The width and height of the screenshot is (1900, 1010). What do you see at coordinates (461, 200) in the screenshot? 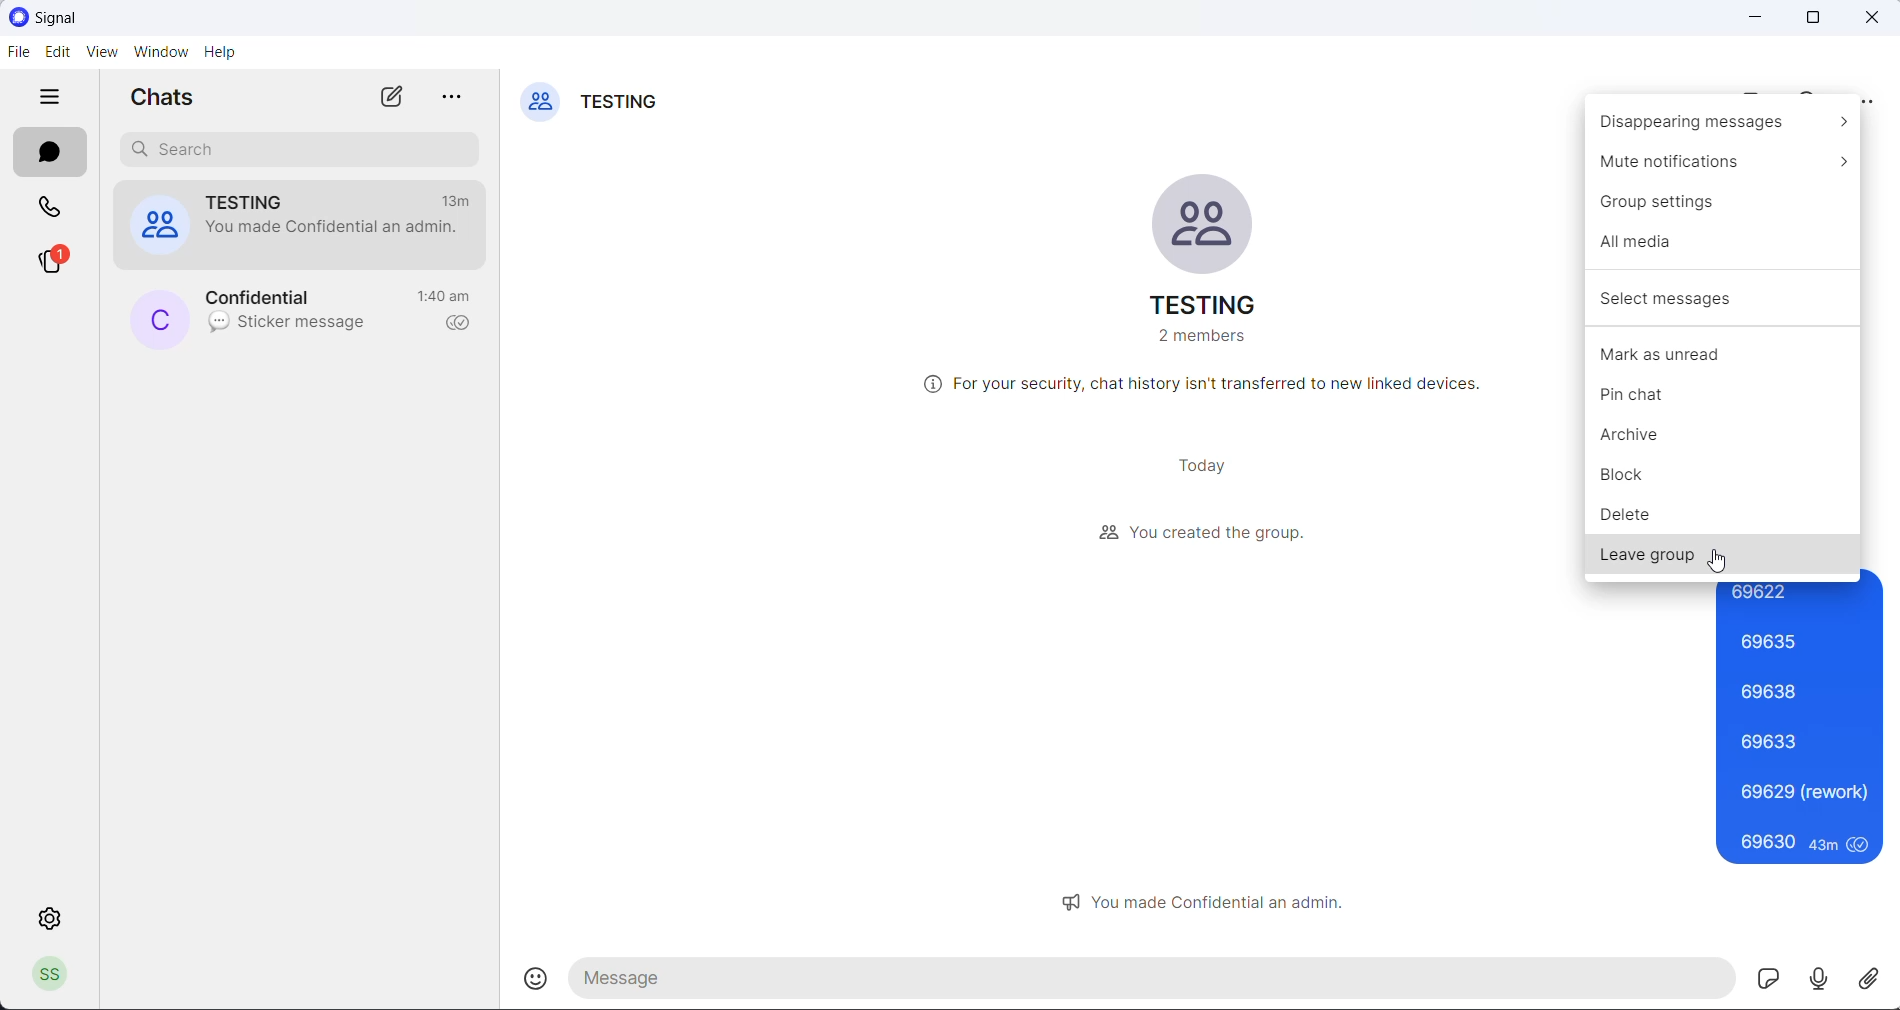
I see `last active time` at bounding box center [461, 200].